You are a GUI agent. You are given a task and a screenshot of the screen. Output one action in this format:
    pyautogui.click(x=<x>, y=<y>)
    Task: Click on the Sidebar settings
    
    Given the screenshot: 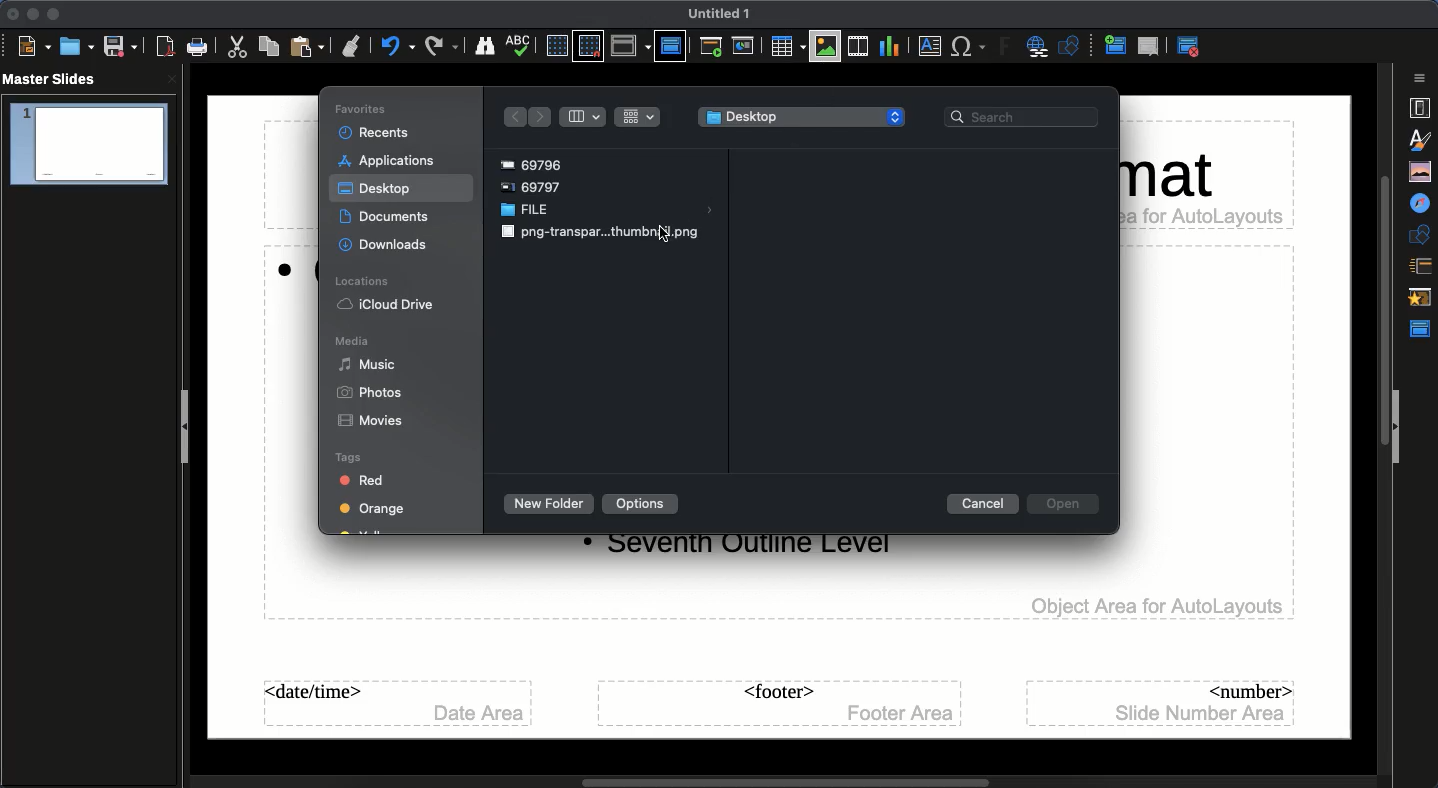 What is the action you would take?
    pyautogui.click(x=1422, y=78)
    